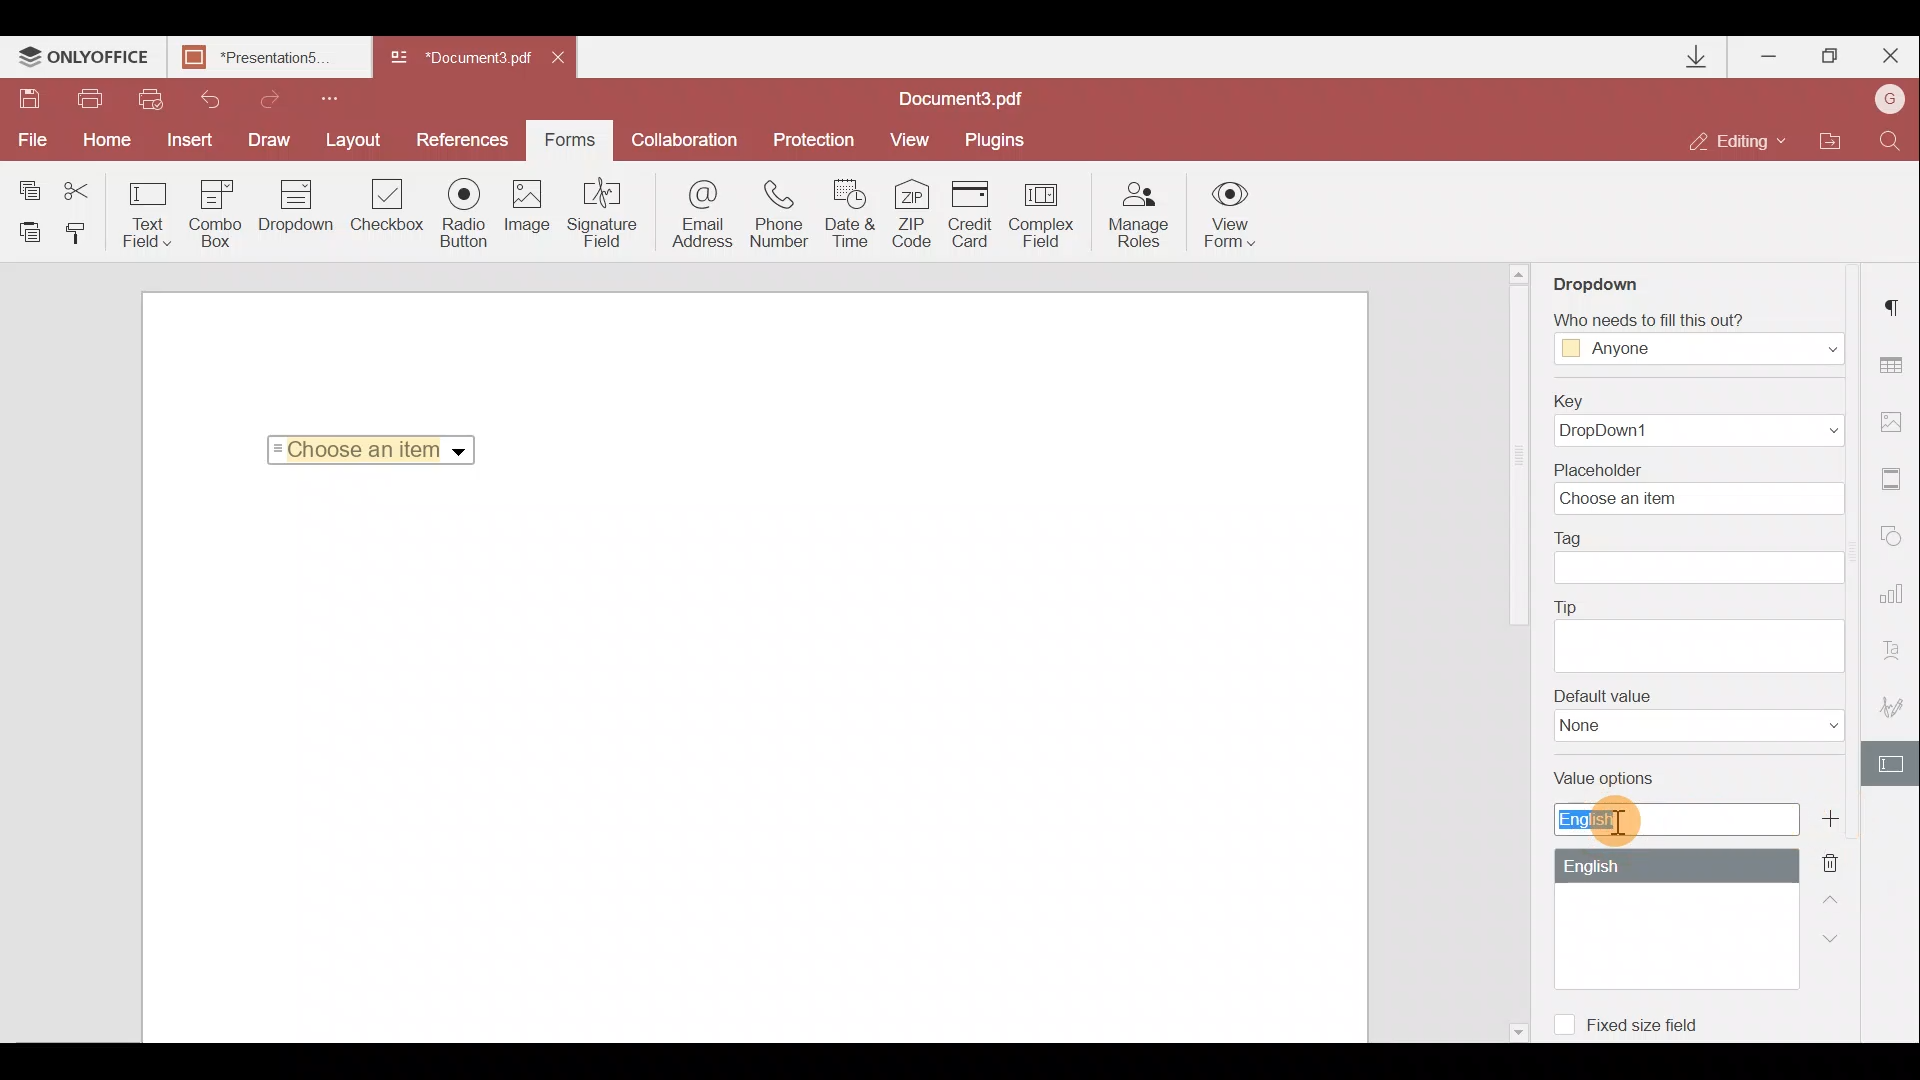  Describe the element at coordinates (565, 54) in the screenshot. I see `Close` at that location.